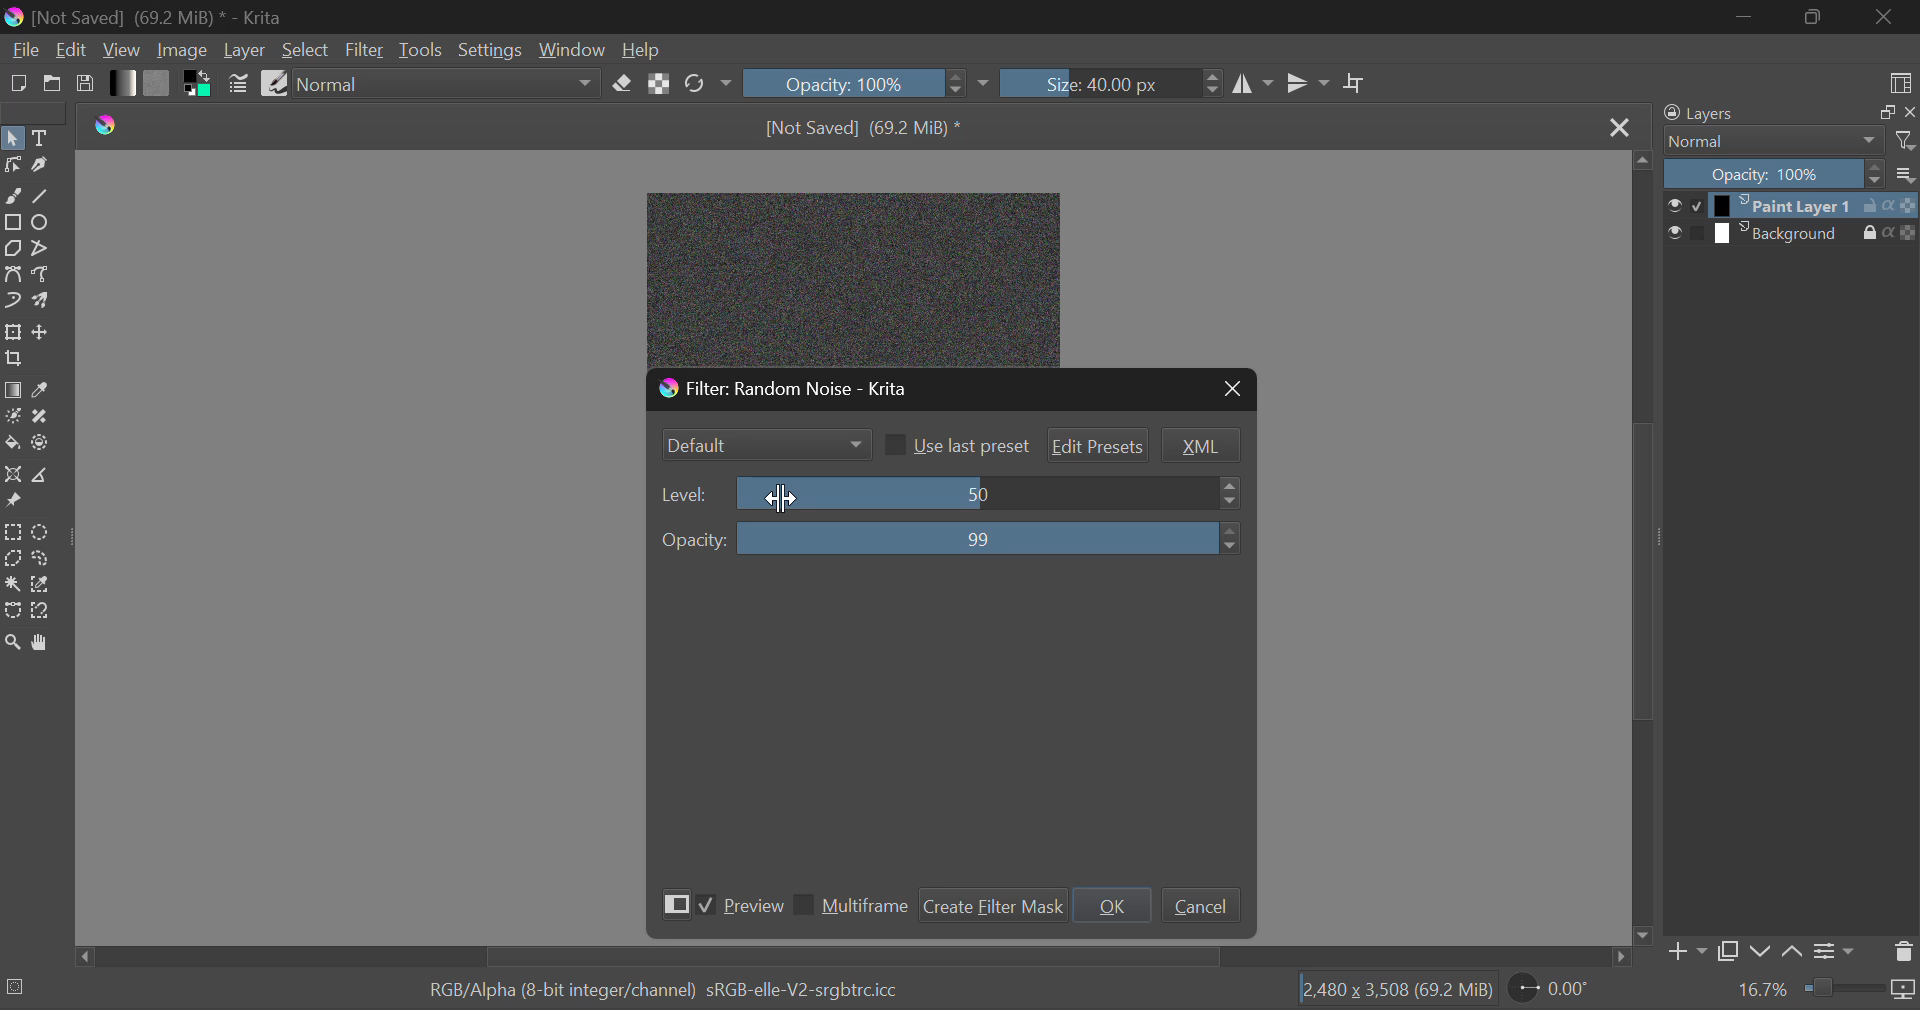 This screenshot has height=1010, width=1920. Describe the element at coordinates (81, 956) in the screenshot. I see `move left` at that location.